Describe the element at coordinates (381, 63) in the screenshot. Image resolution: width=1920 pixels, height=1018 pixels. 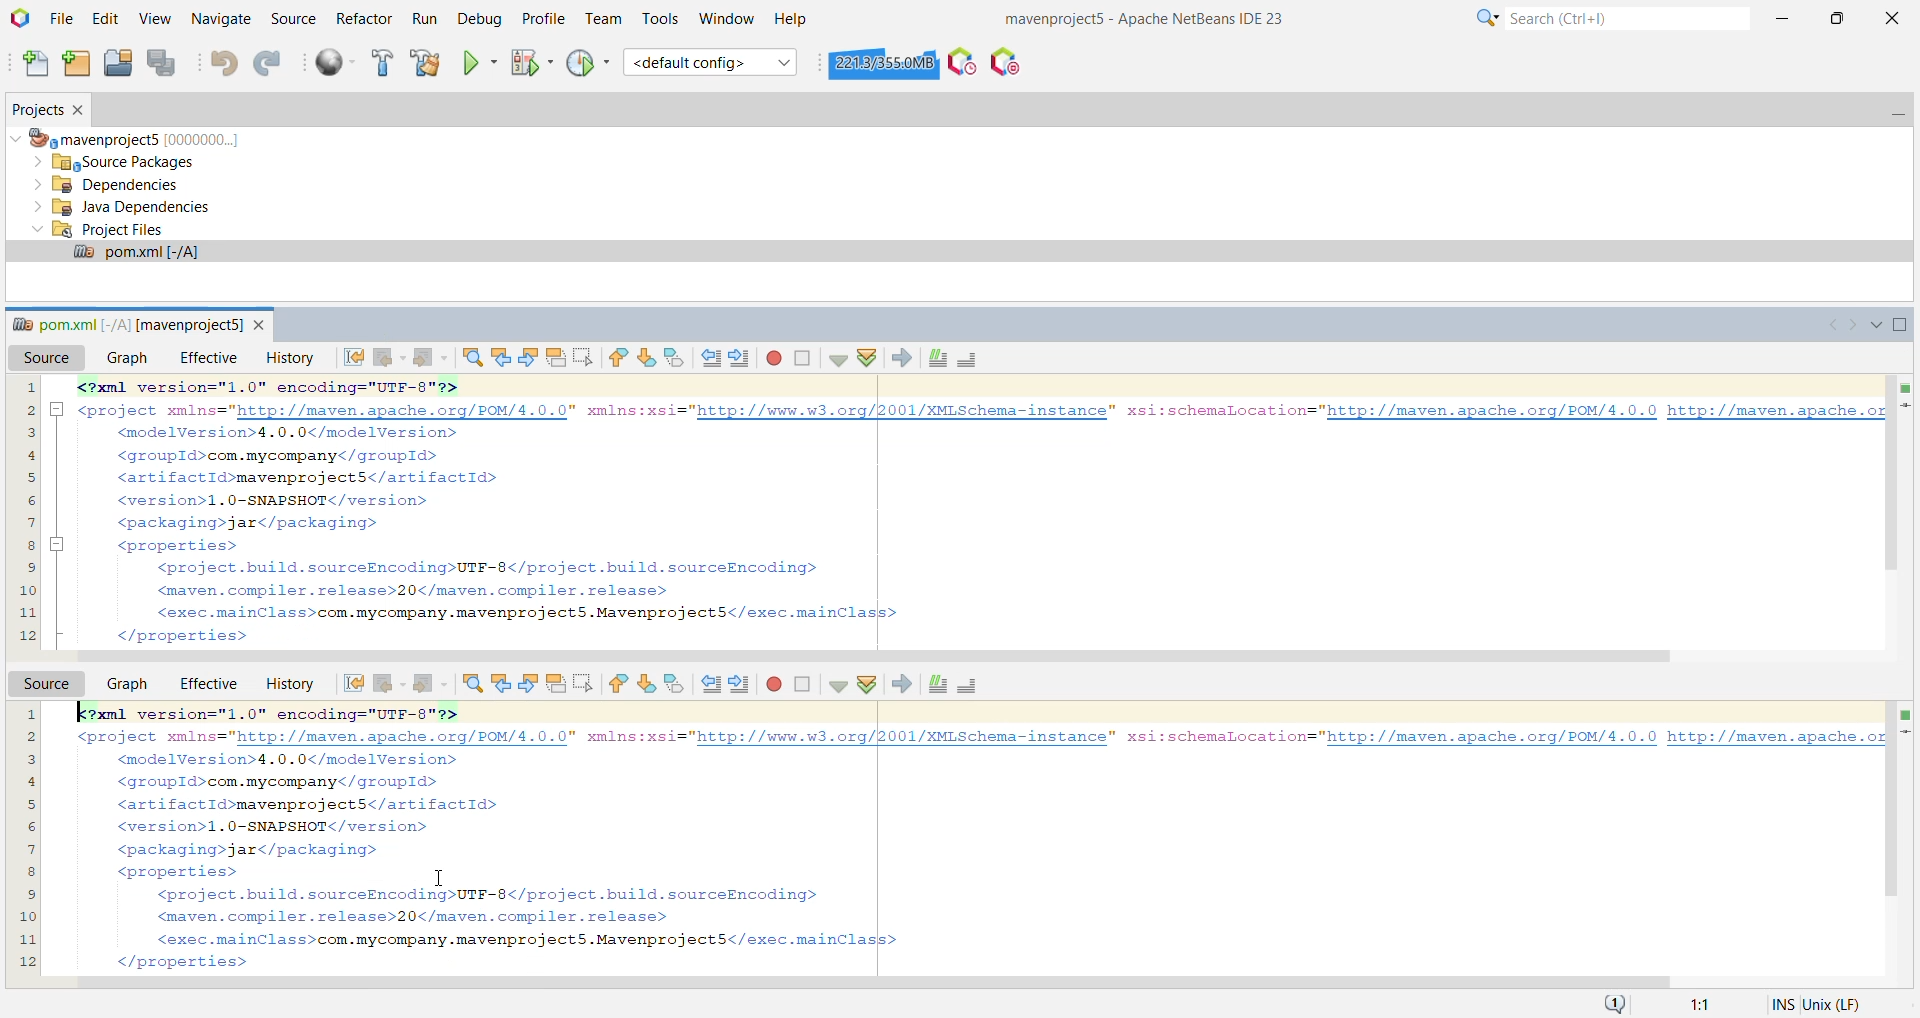
I see `Build Project` at that location.